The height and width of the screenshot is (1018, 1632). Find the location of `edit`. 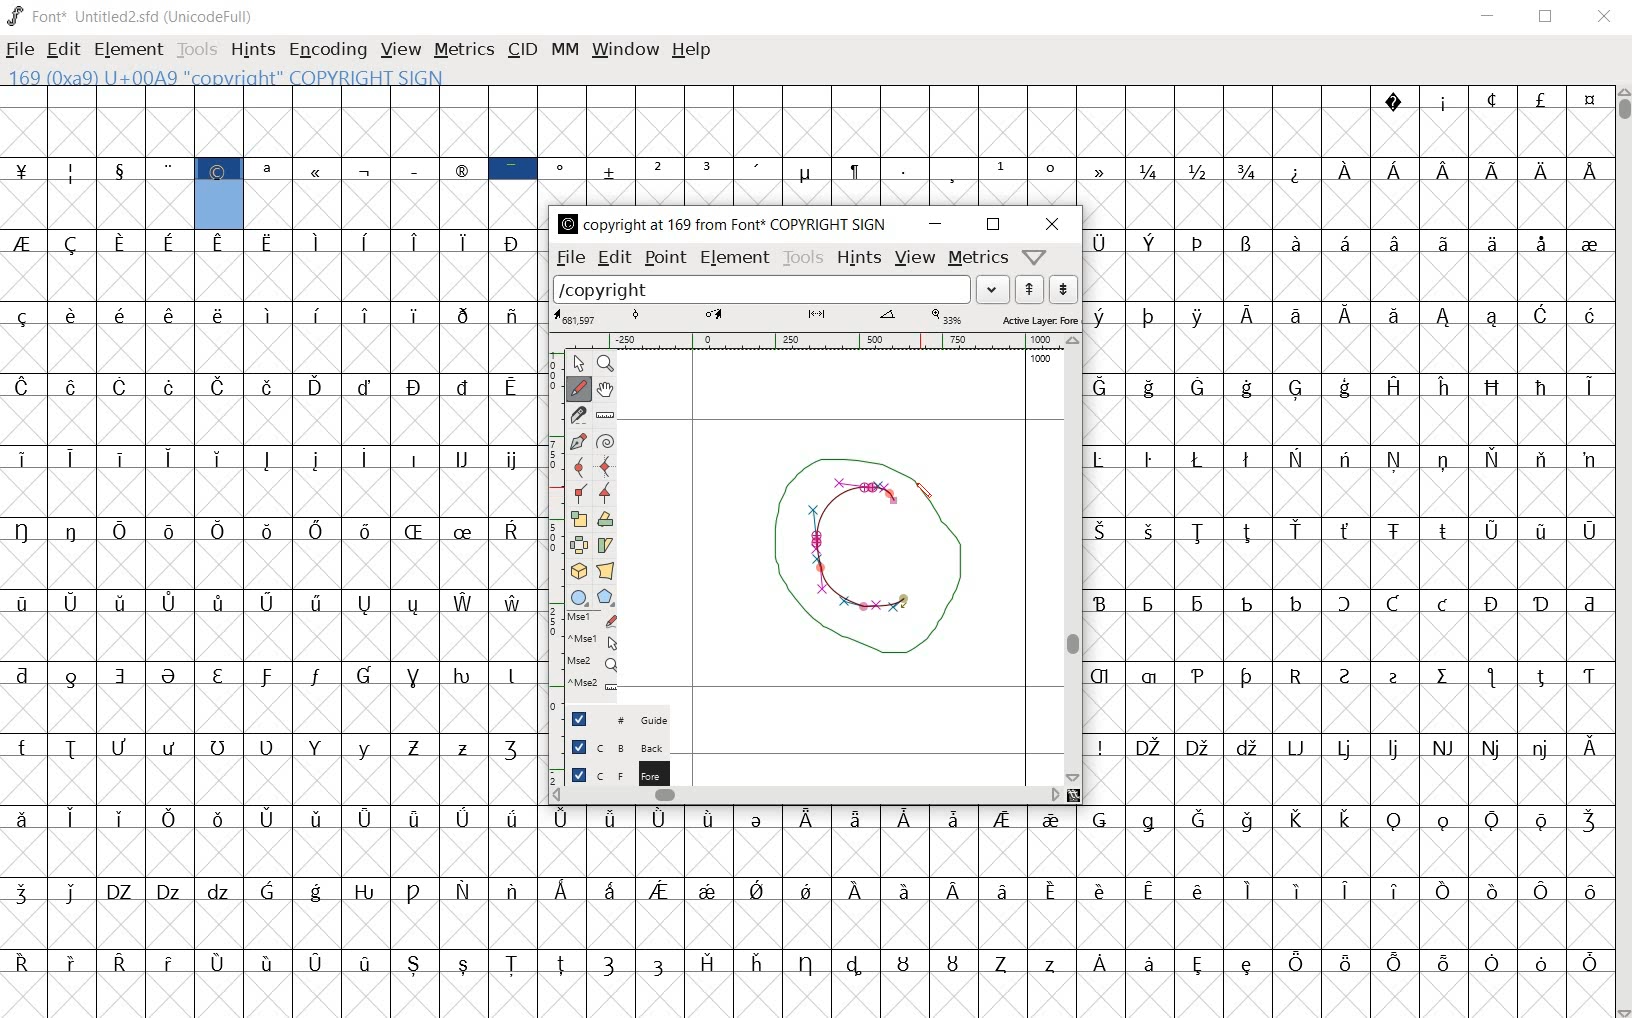

edit is located at coordinates (61, 47).